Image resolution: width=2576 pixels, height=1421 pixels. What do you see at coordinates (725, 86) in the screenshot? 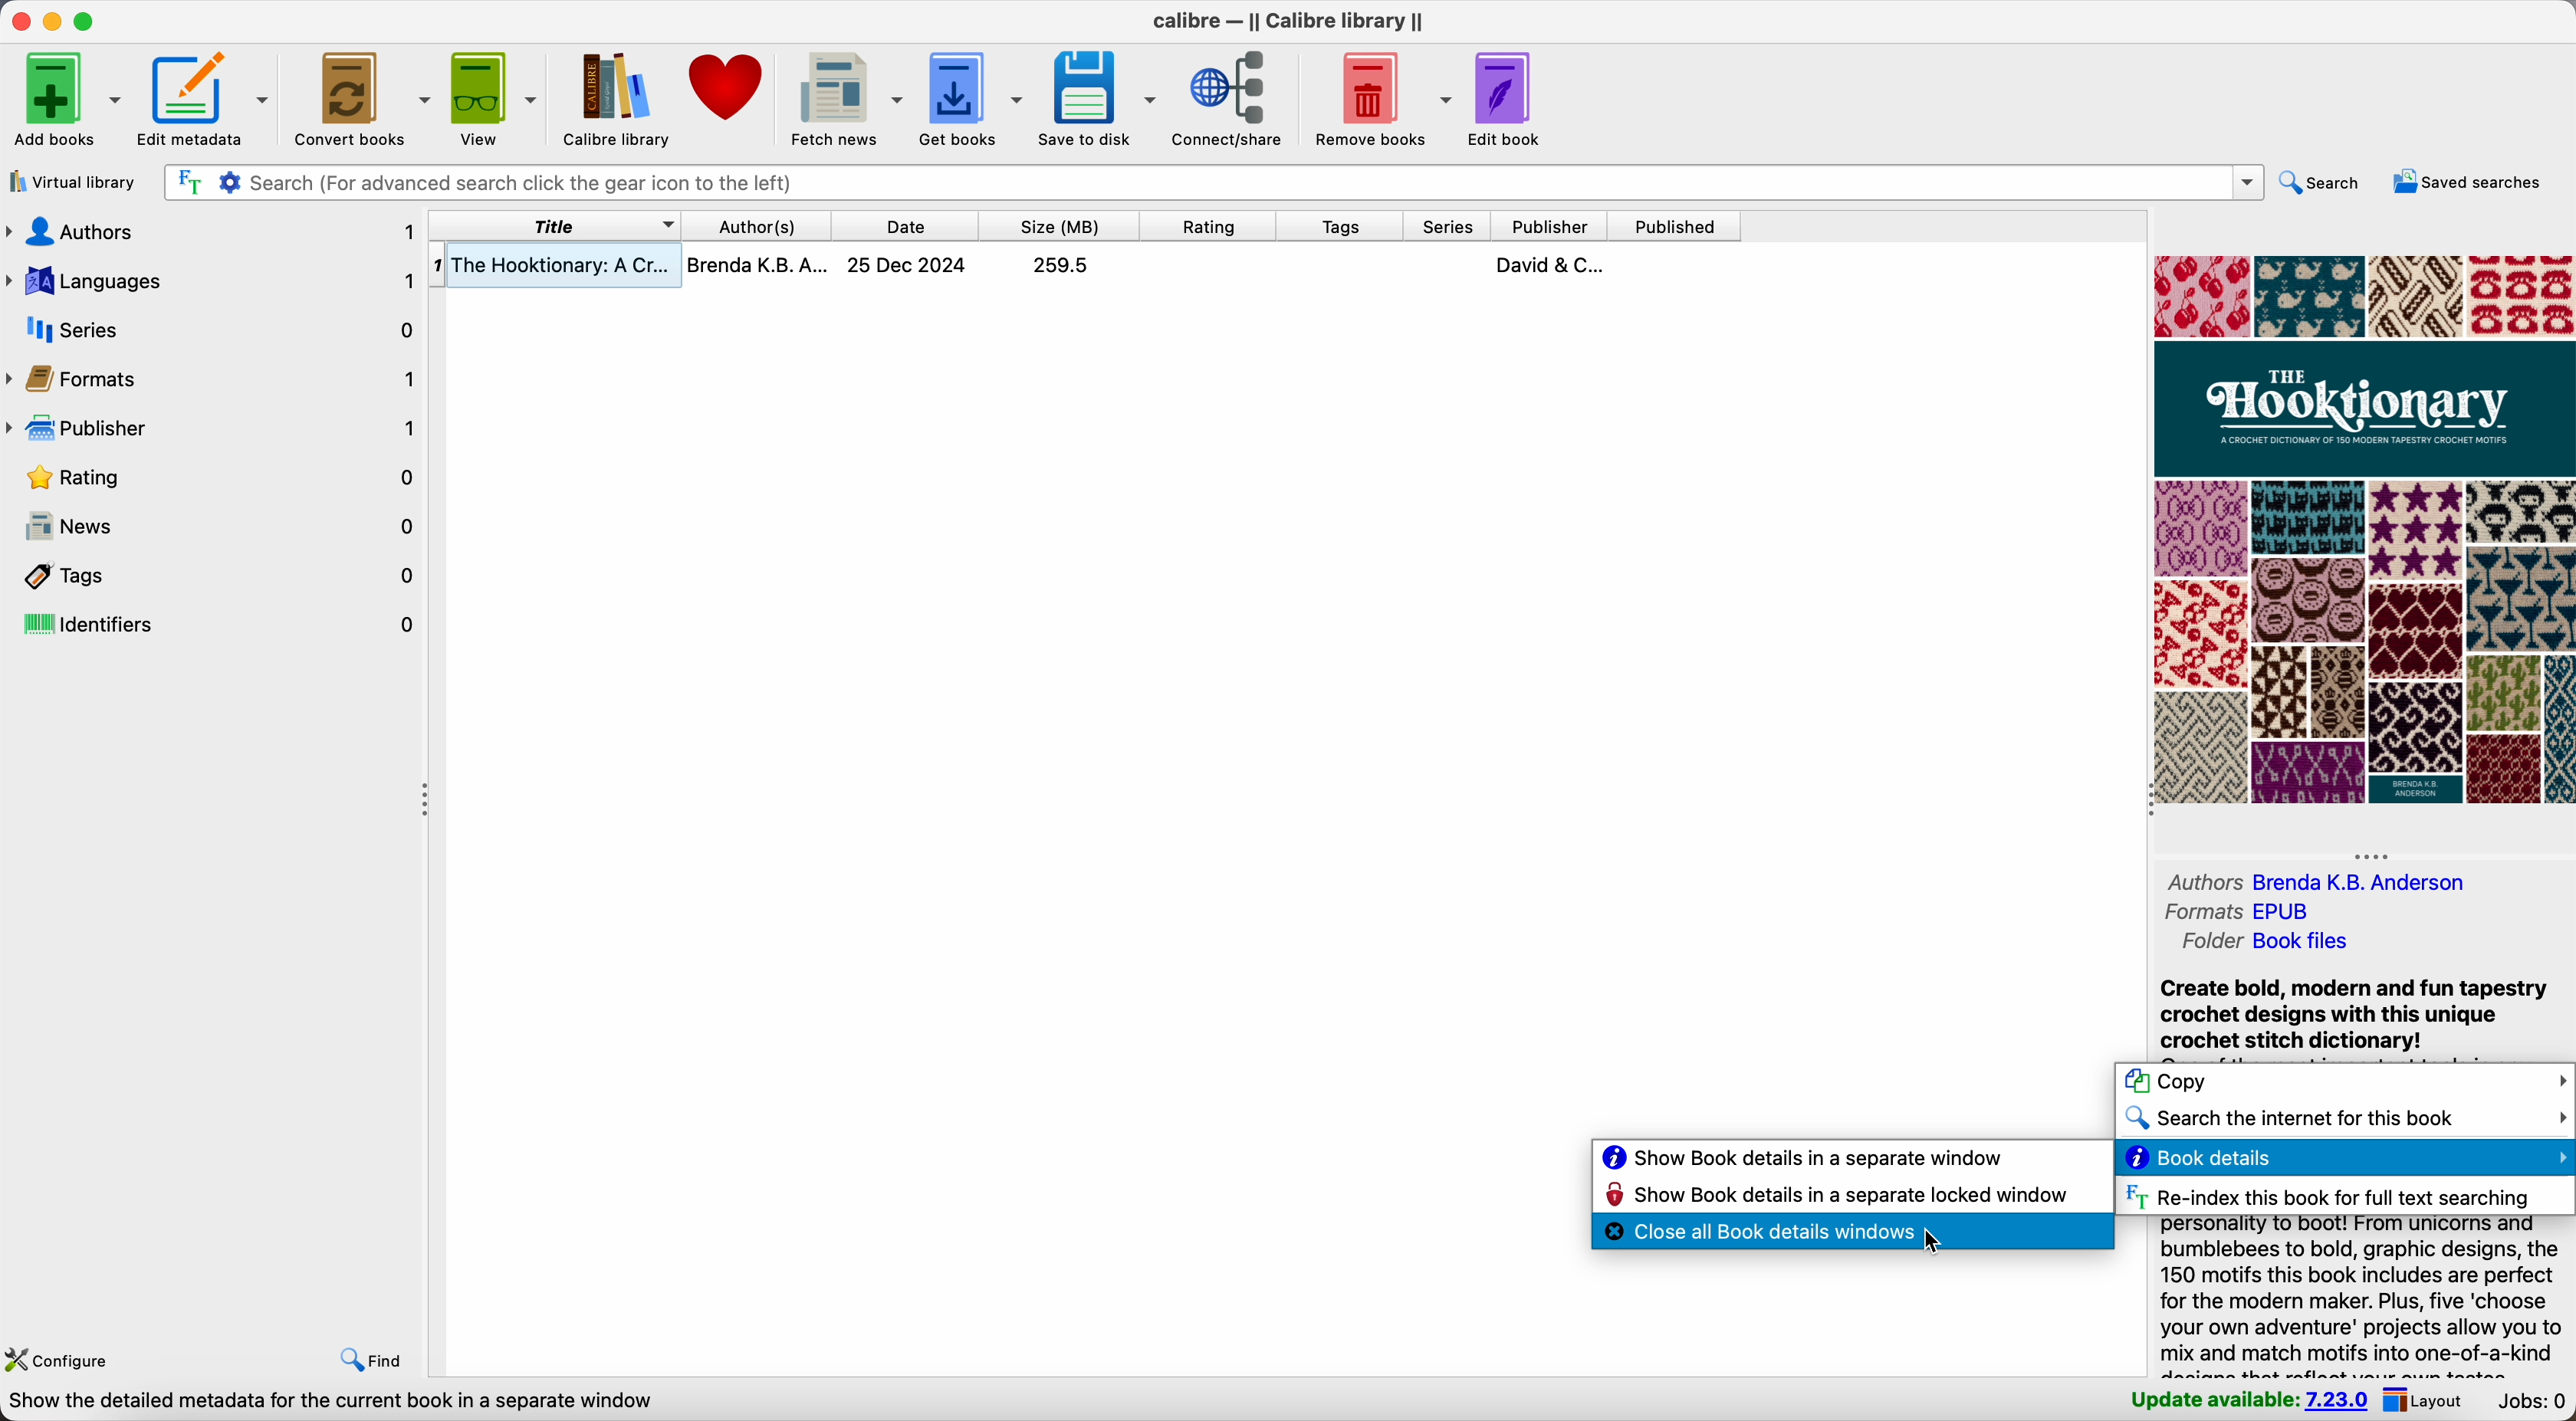
I see `donate` at bounding box center [725, 86].